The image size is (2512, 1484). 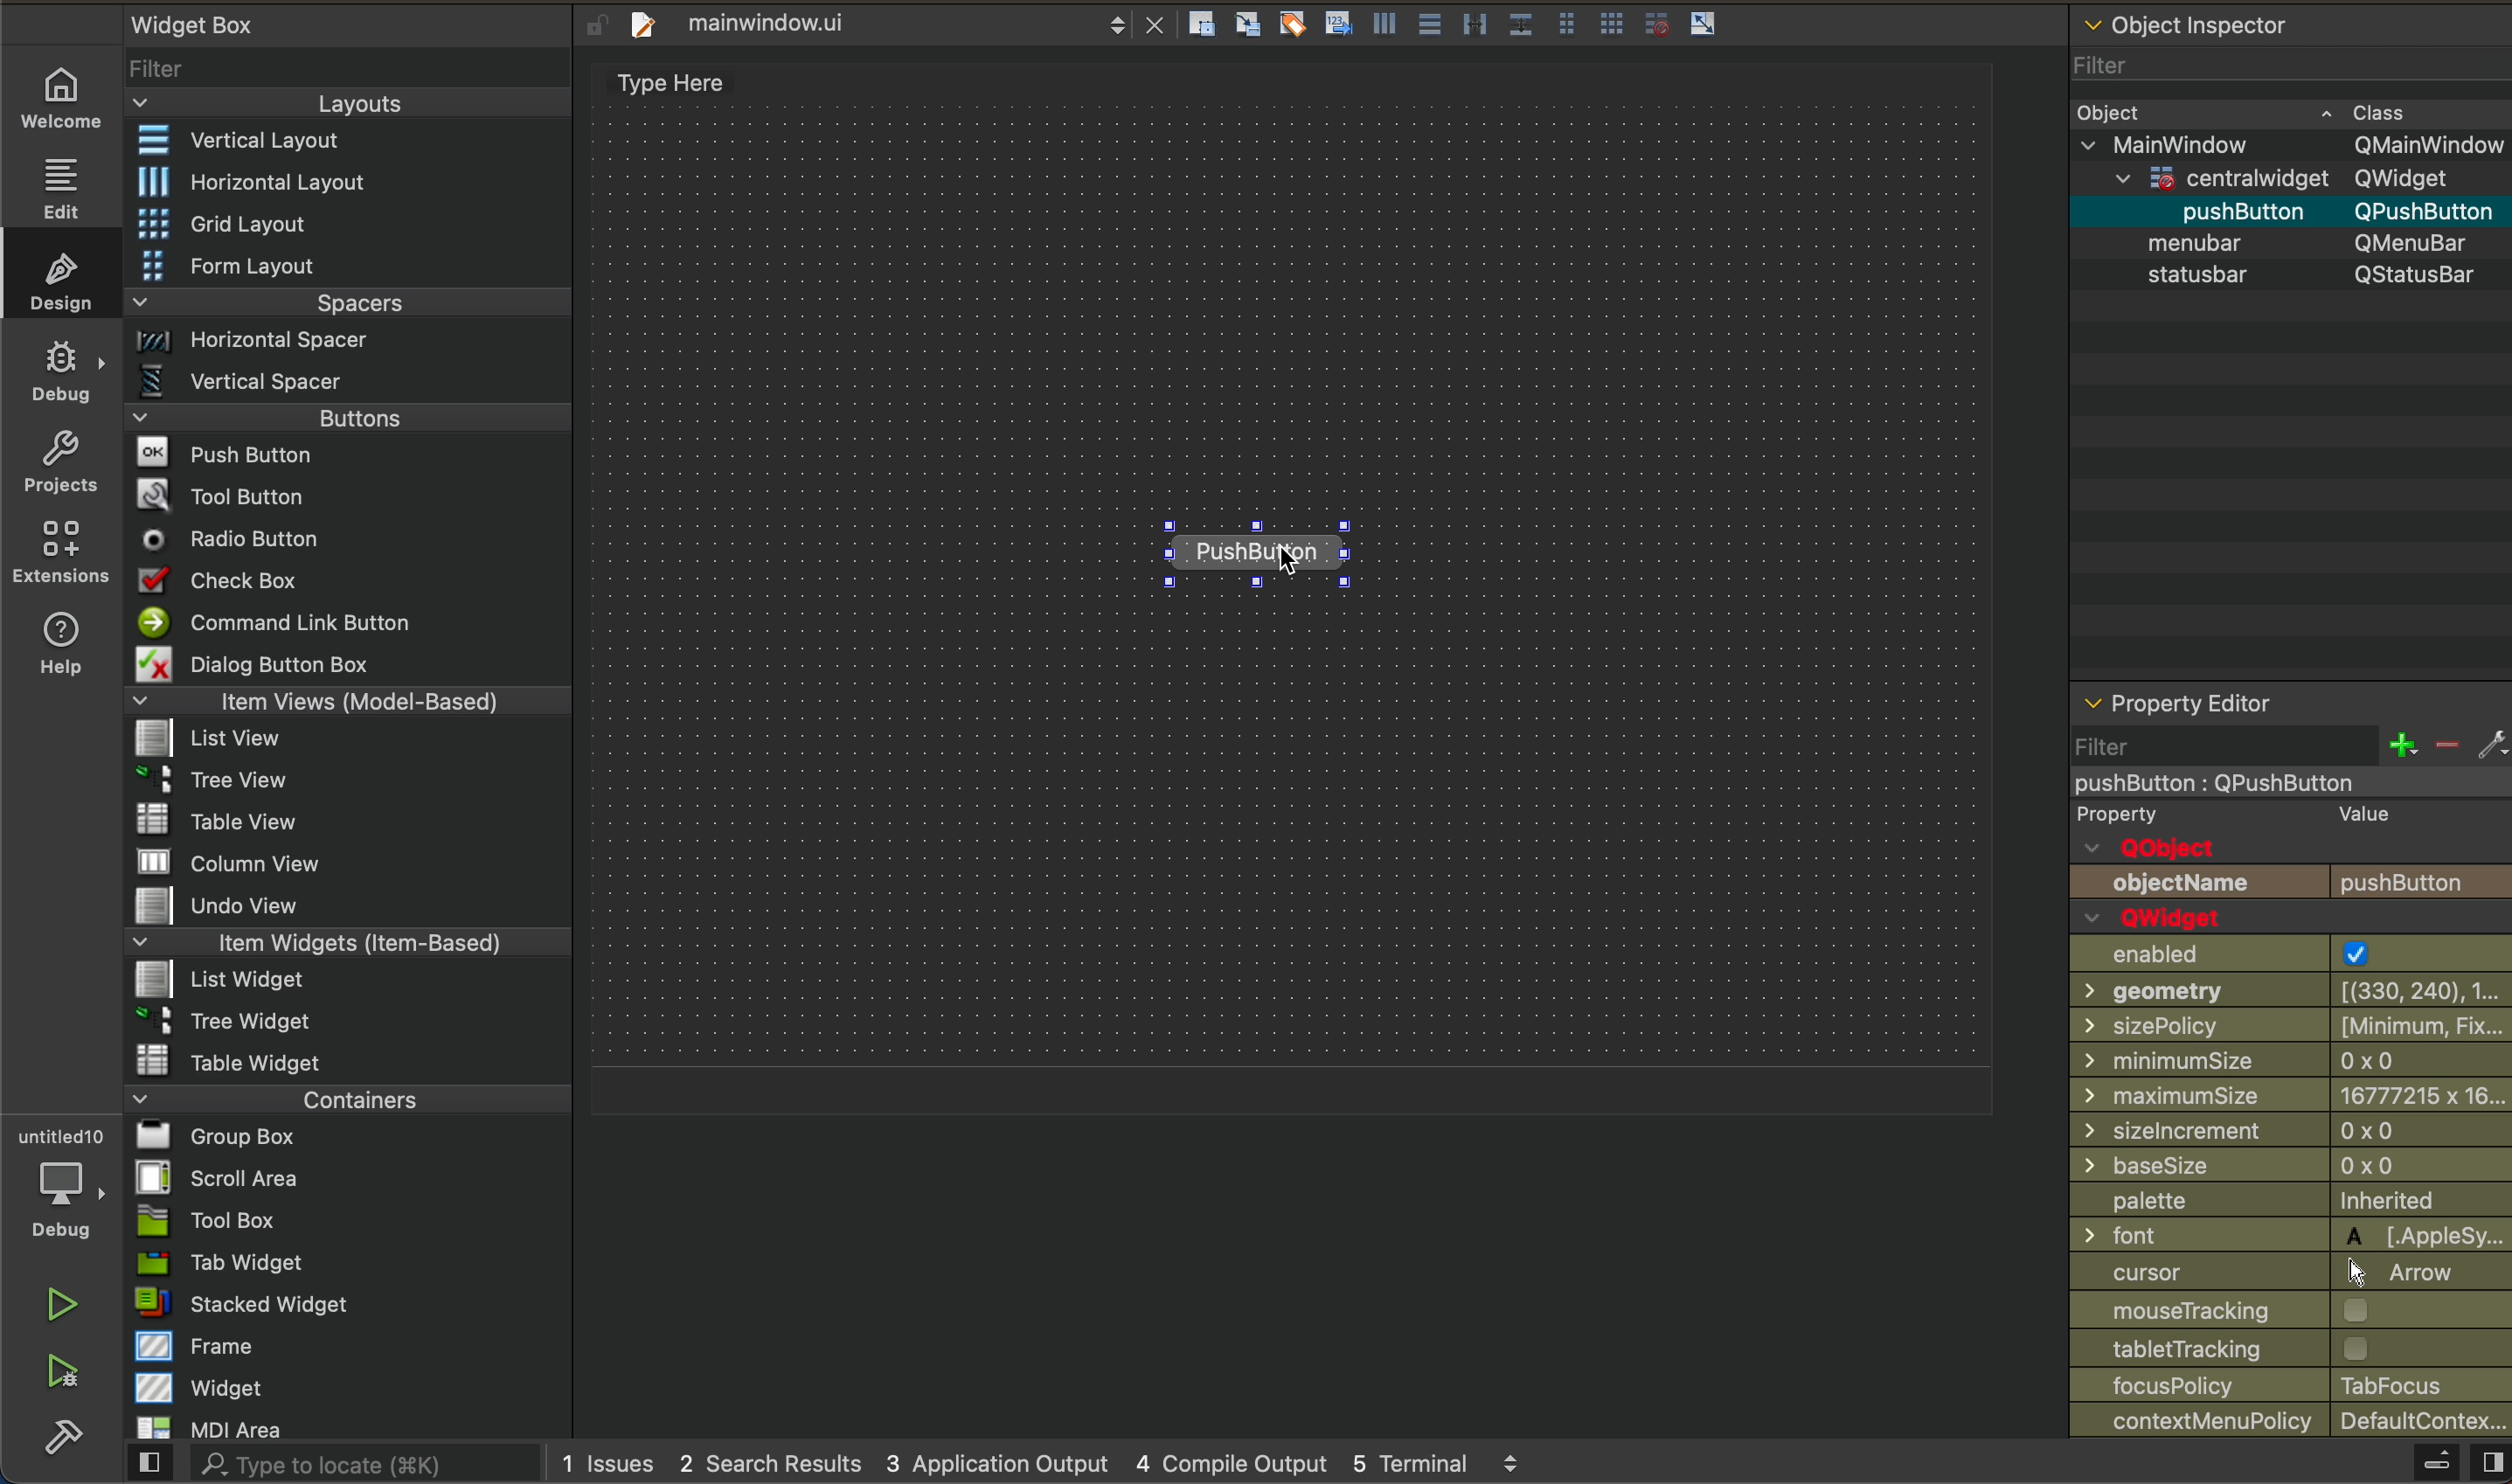 What do you see at coordinates (340, 982) in the screenshot?
I see `list widget` at bounding box center [340, 982].